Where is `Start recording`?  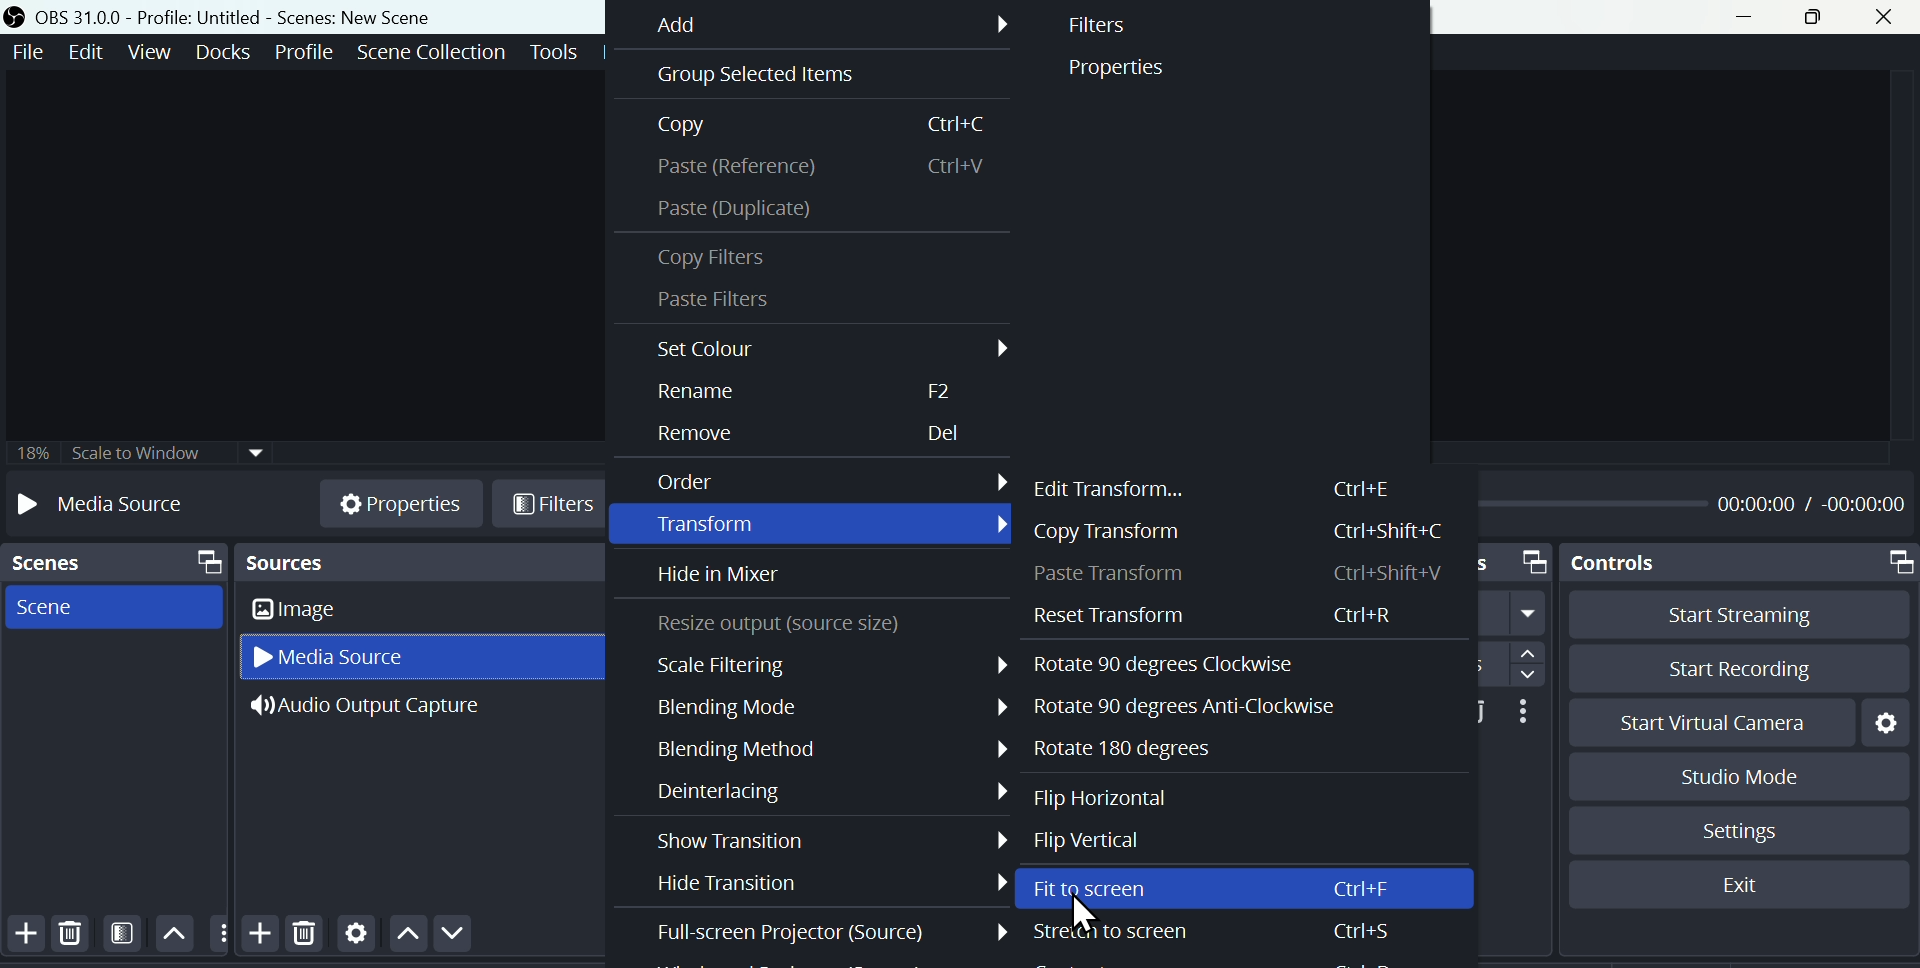
Start recording is located at coordinates (1726, 666).